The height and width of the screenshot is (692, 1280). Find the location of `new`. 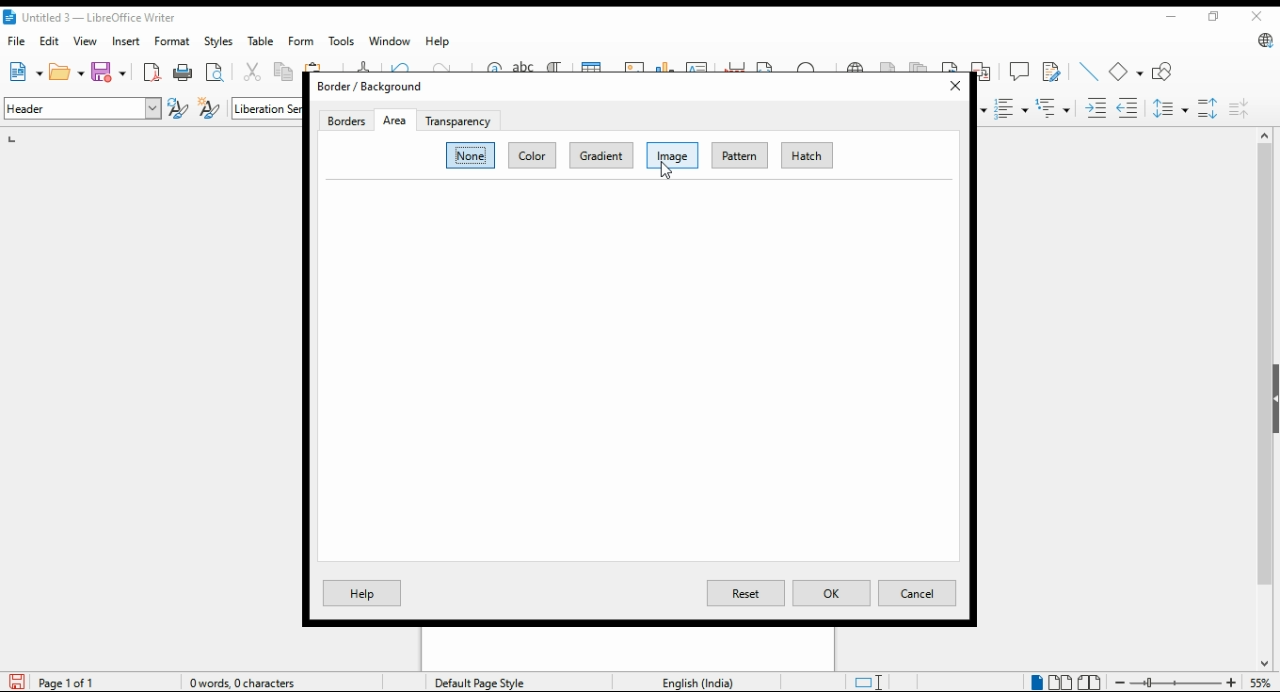

new is located at coordinates (24, 72).